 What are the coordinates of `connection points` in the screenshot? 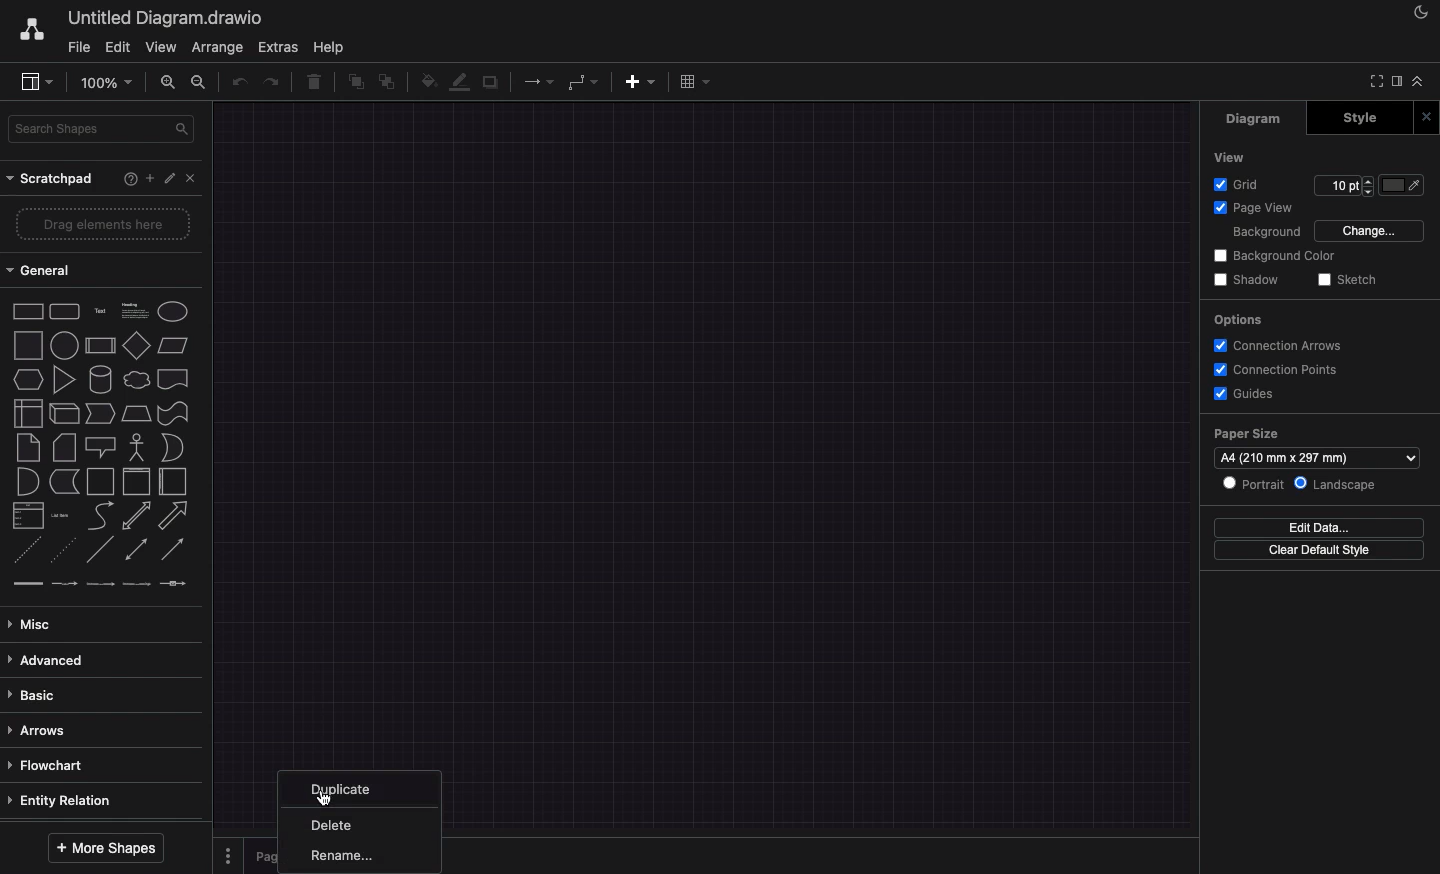 It's located at (1279, 369).